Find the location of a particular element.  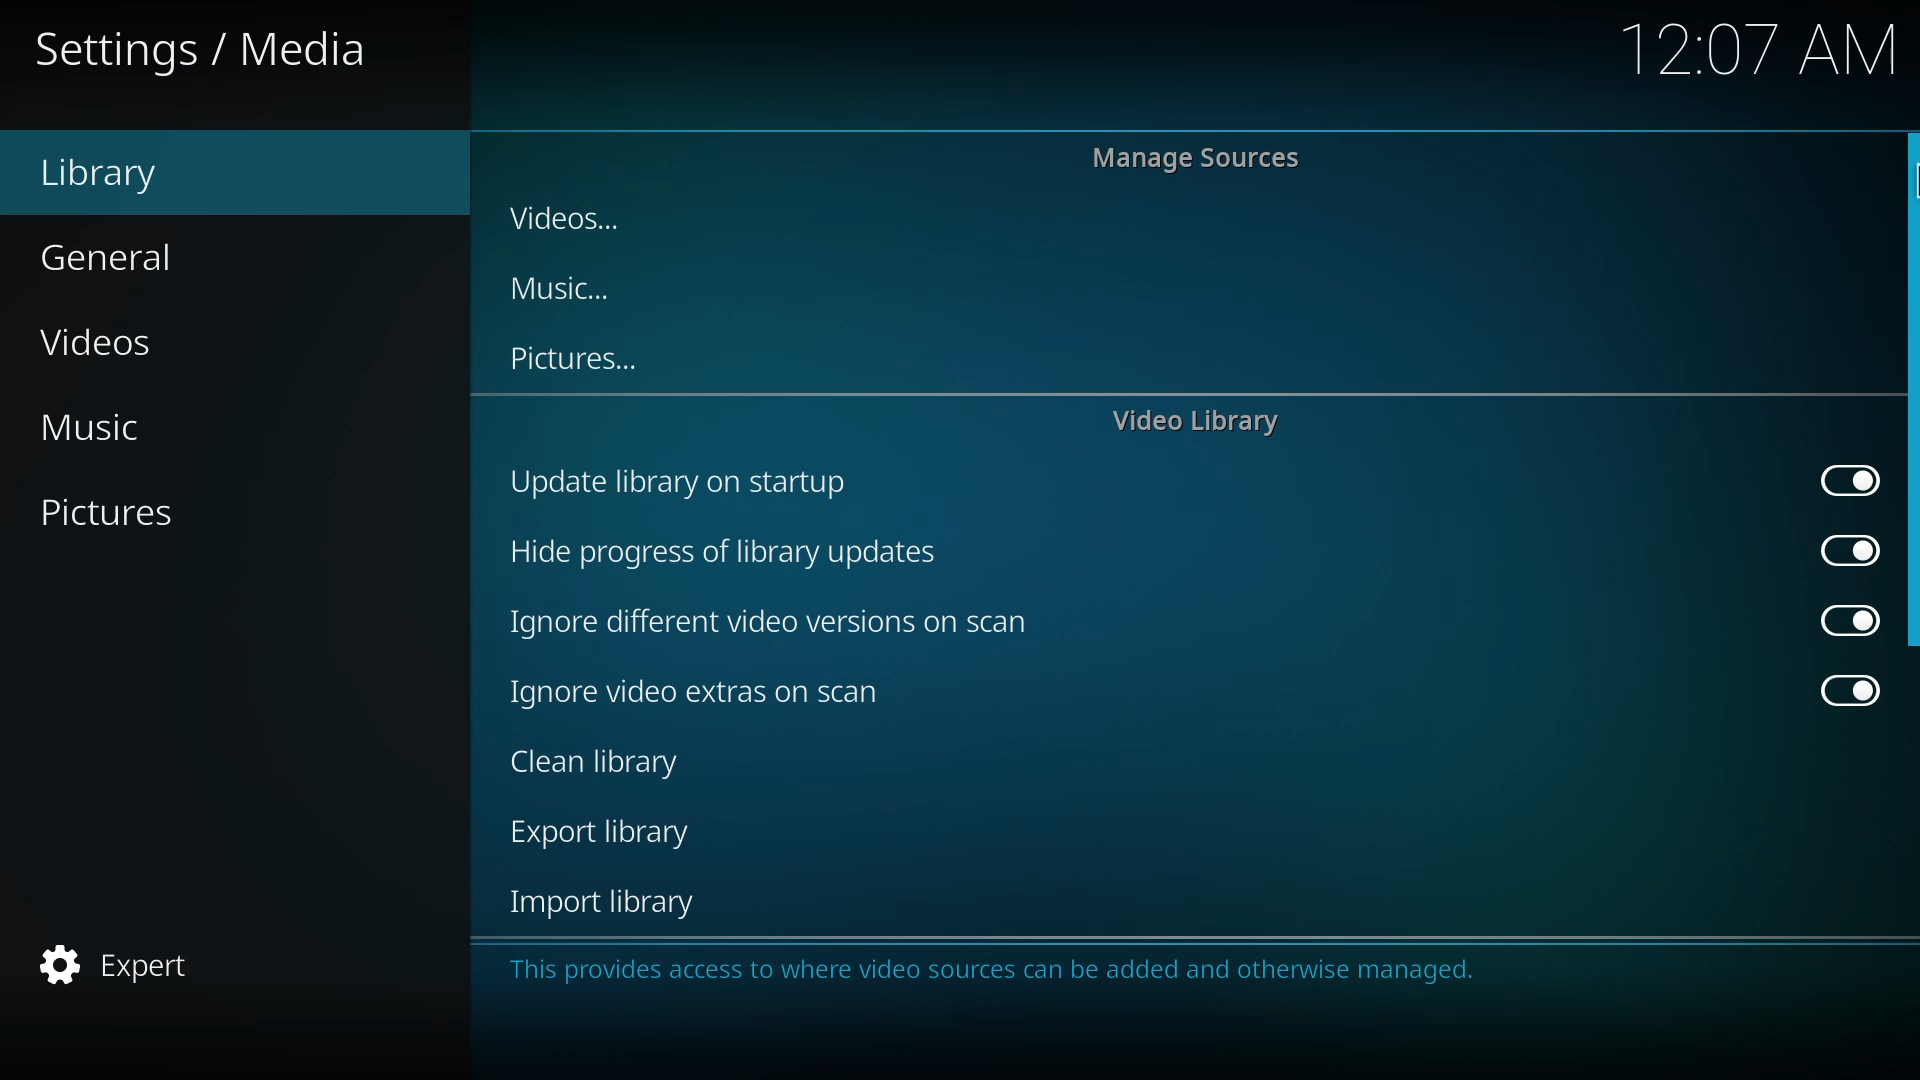

import is located at coordinates (600, 904).